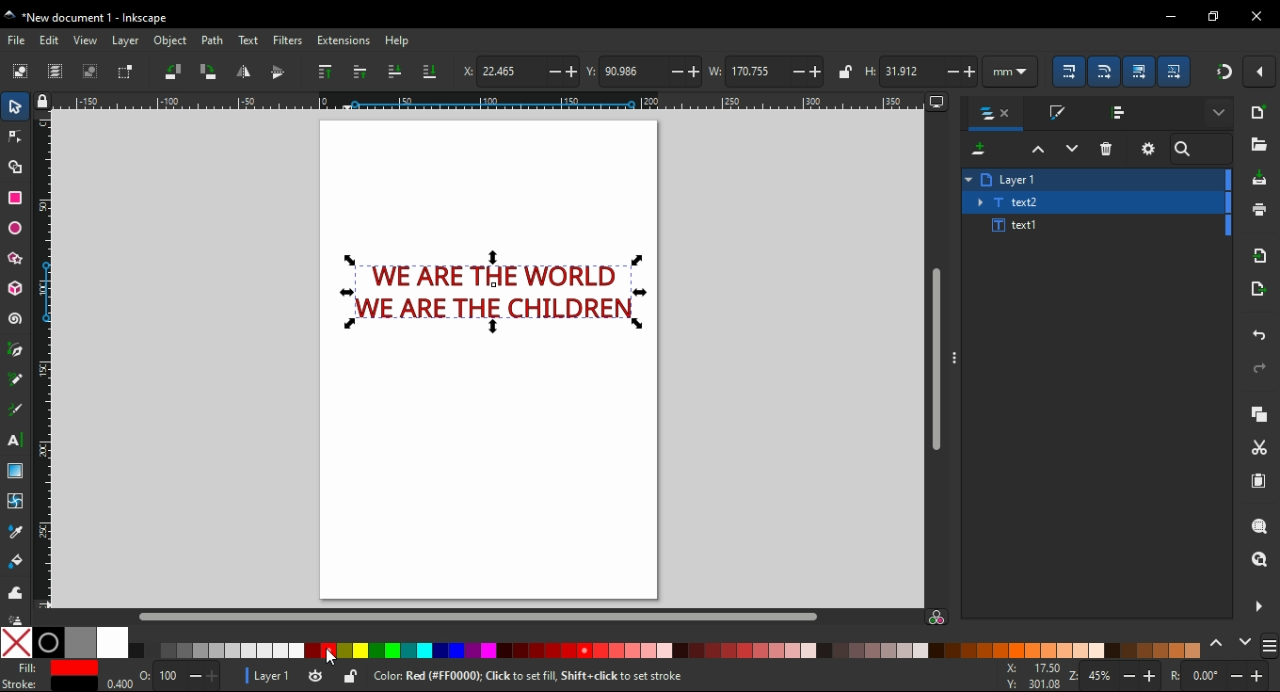 This screenshot has height=692, width=1280. What do you see at coordinates (1245, 646) in the screenshot?
I see `next` at bounding box center [1245, 646].